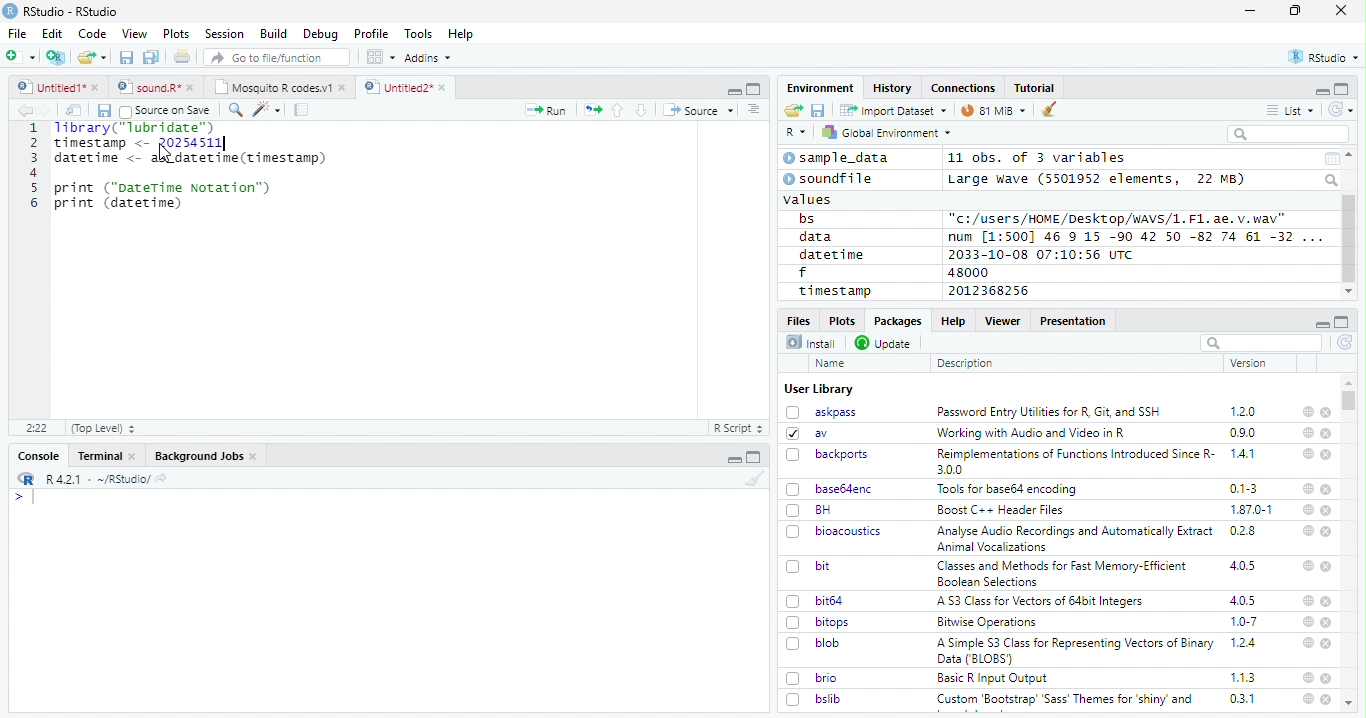 Image resolution: width=1366 pixels, height=718 pixels. What do you see at coordinates (754, 457) in the screenshot?
I see `Full screen` at bounding box center [754, 457].